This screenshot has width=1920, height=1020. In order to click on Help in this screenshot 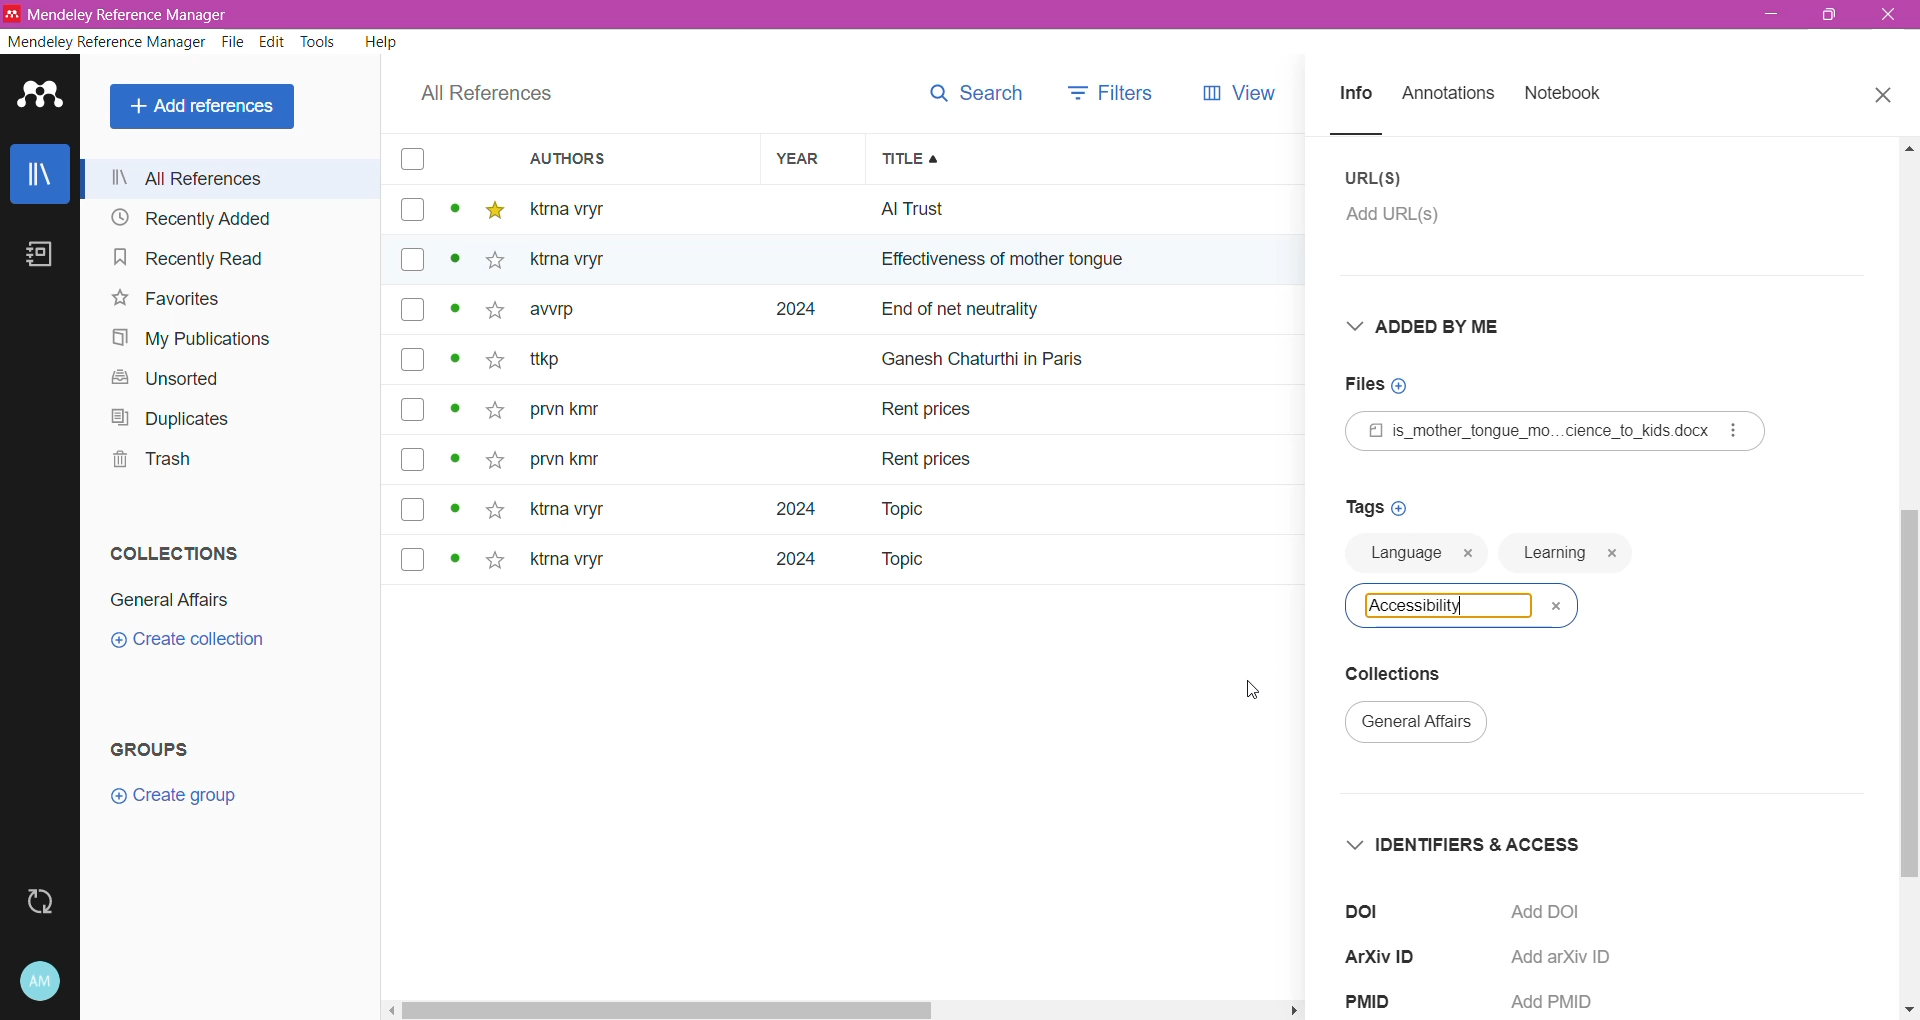, I will do `click(382, 41)`.